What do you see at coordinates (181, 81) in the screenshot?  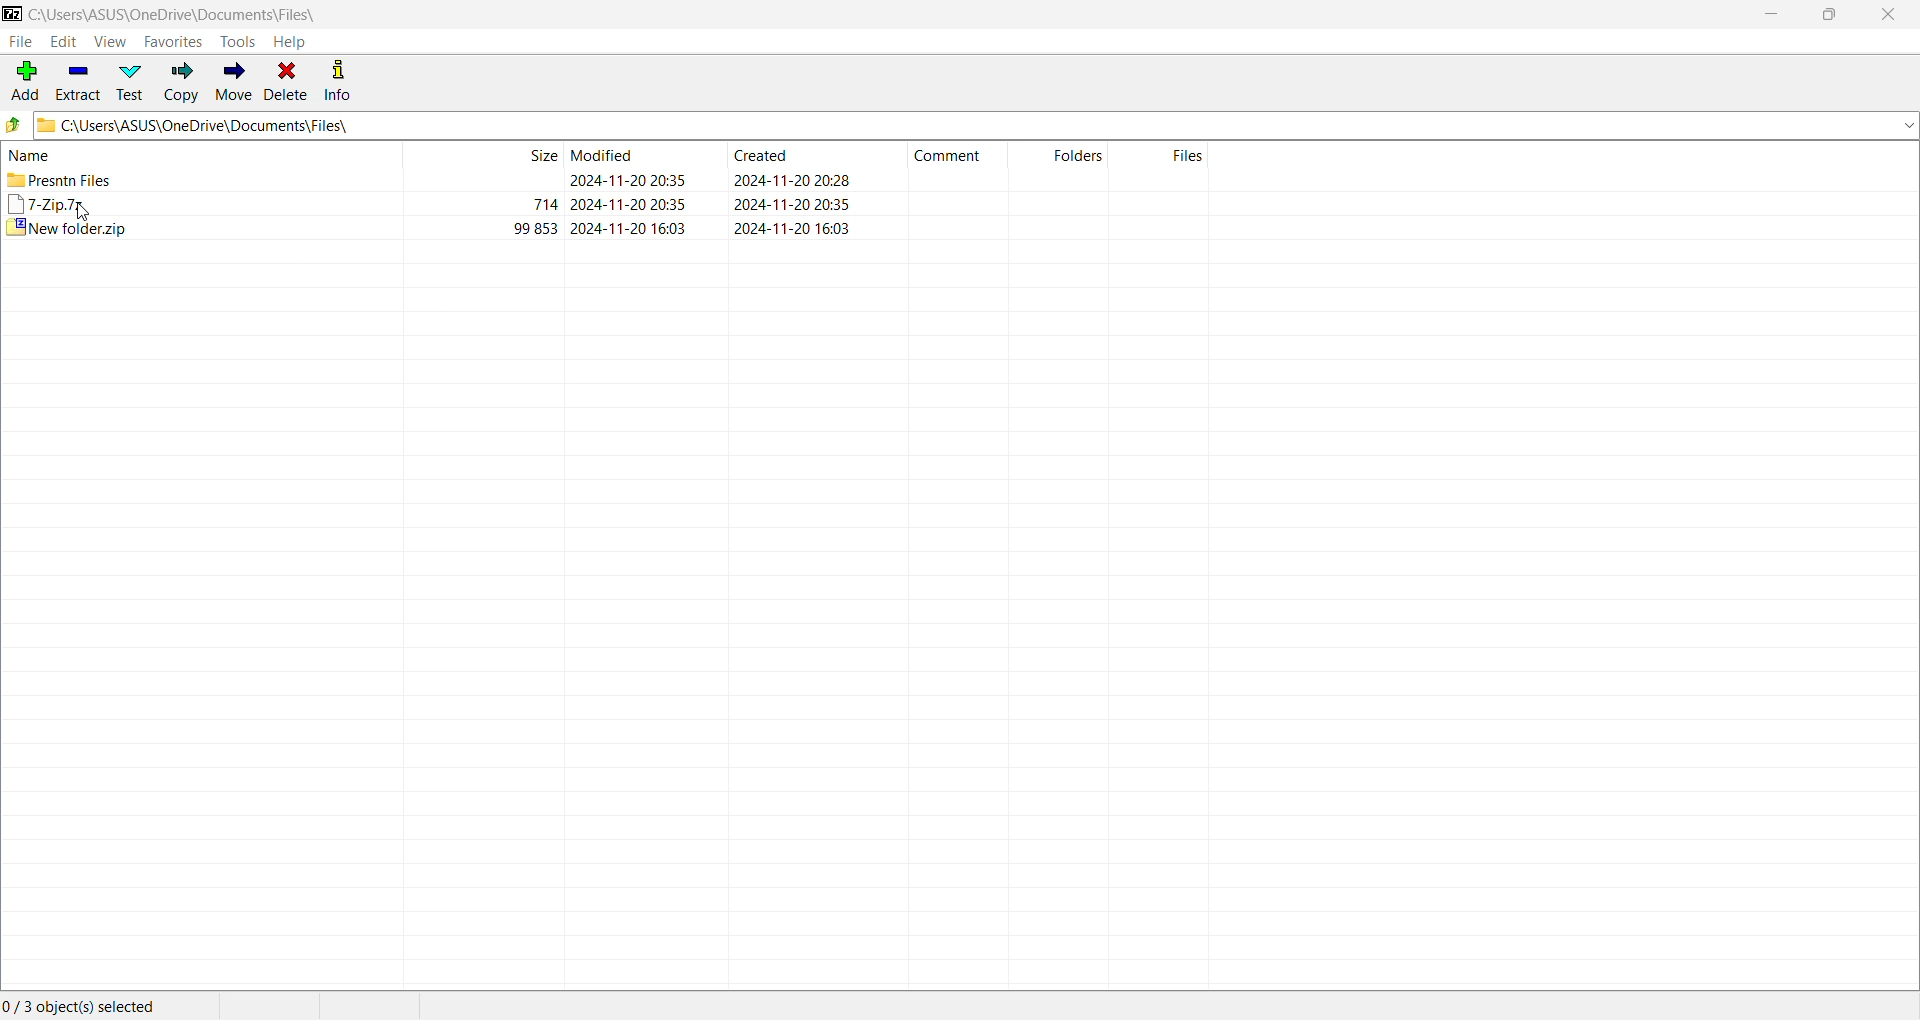 I see `Copy` at bounding box center [181, 81].